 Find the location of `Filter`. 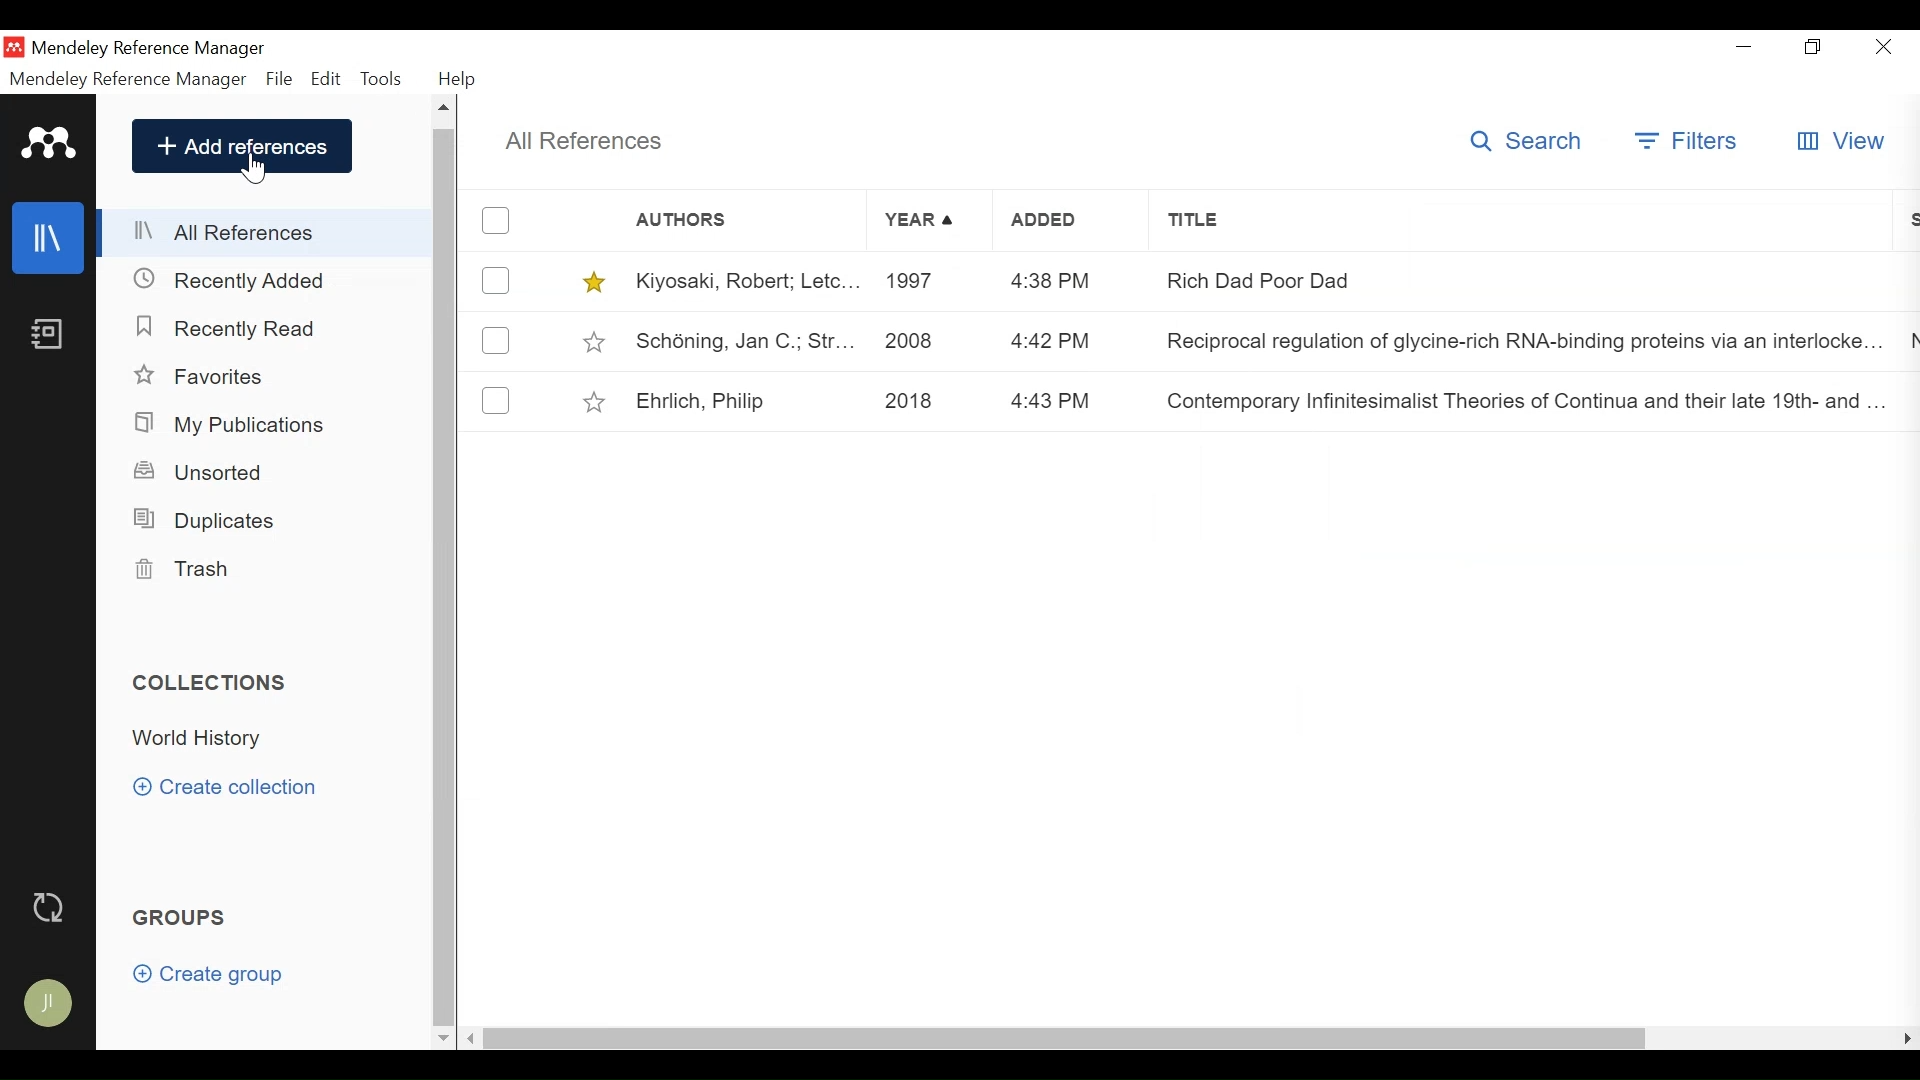

Filter is located at coordinates (1689, 140).